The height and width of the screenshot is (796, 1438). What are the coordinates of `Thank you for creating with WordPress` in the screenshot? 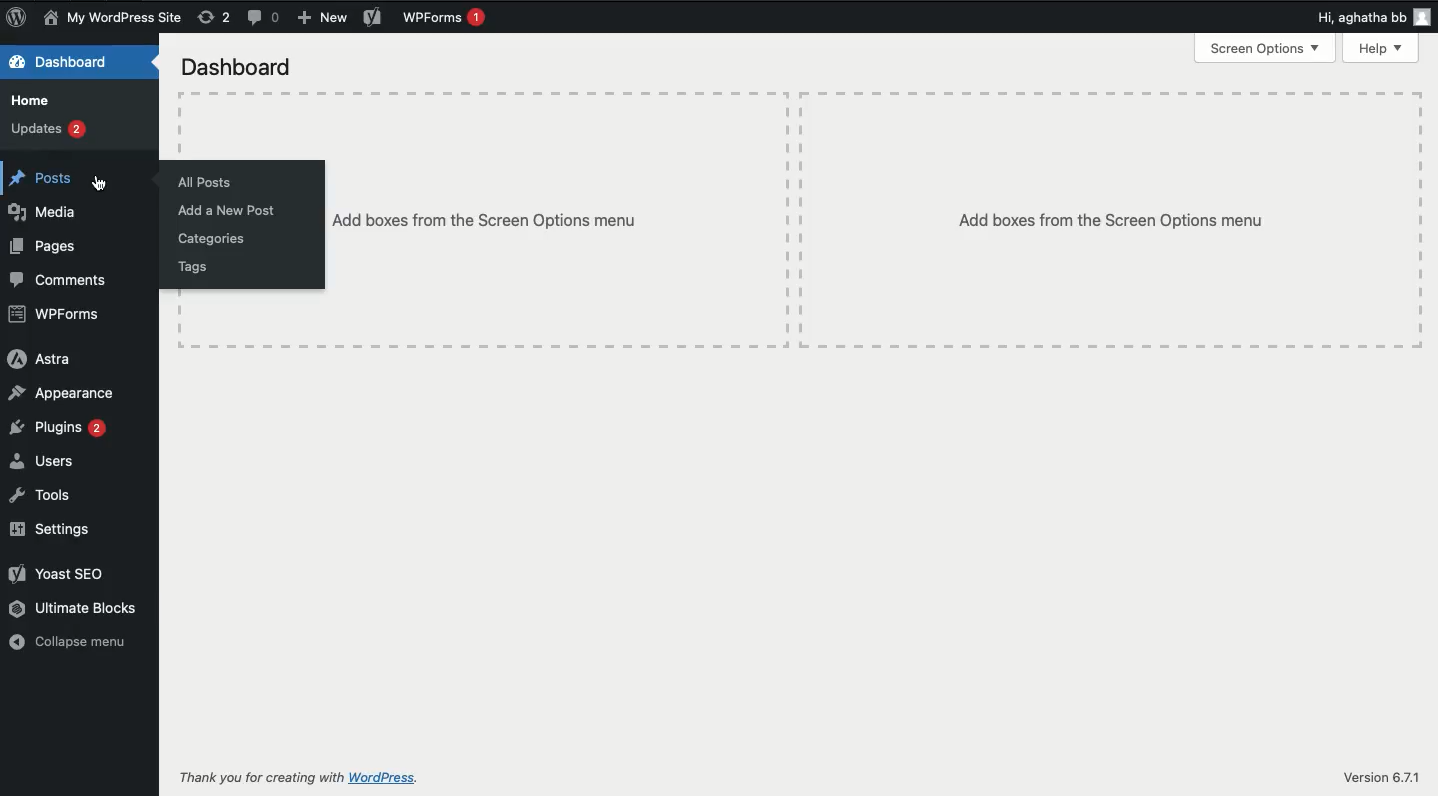 It's located at (261, 777).